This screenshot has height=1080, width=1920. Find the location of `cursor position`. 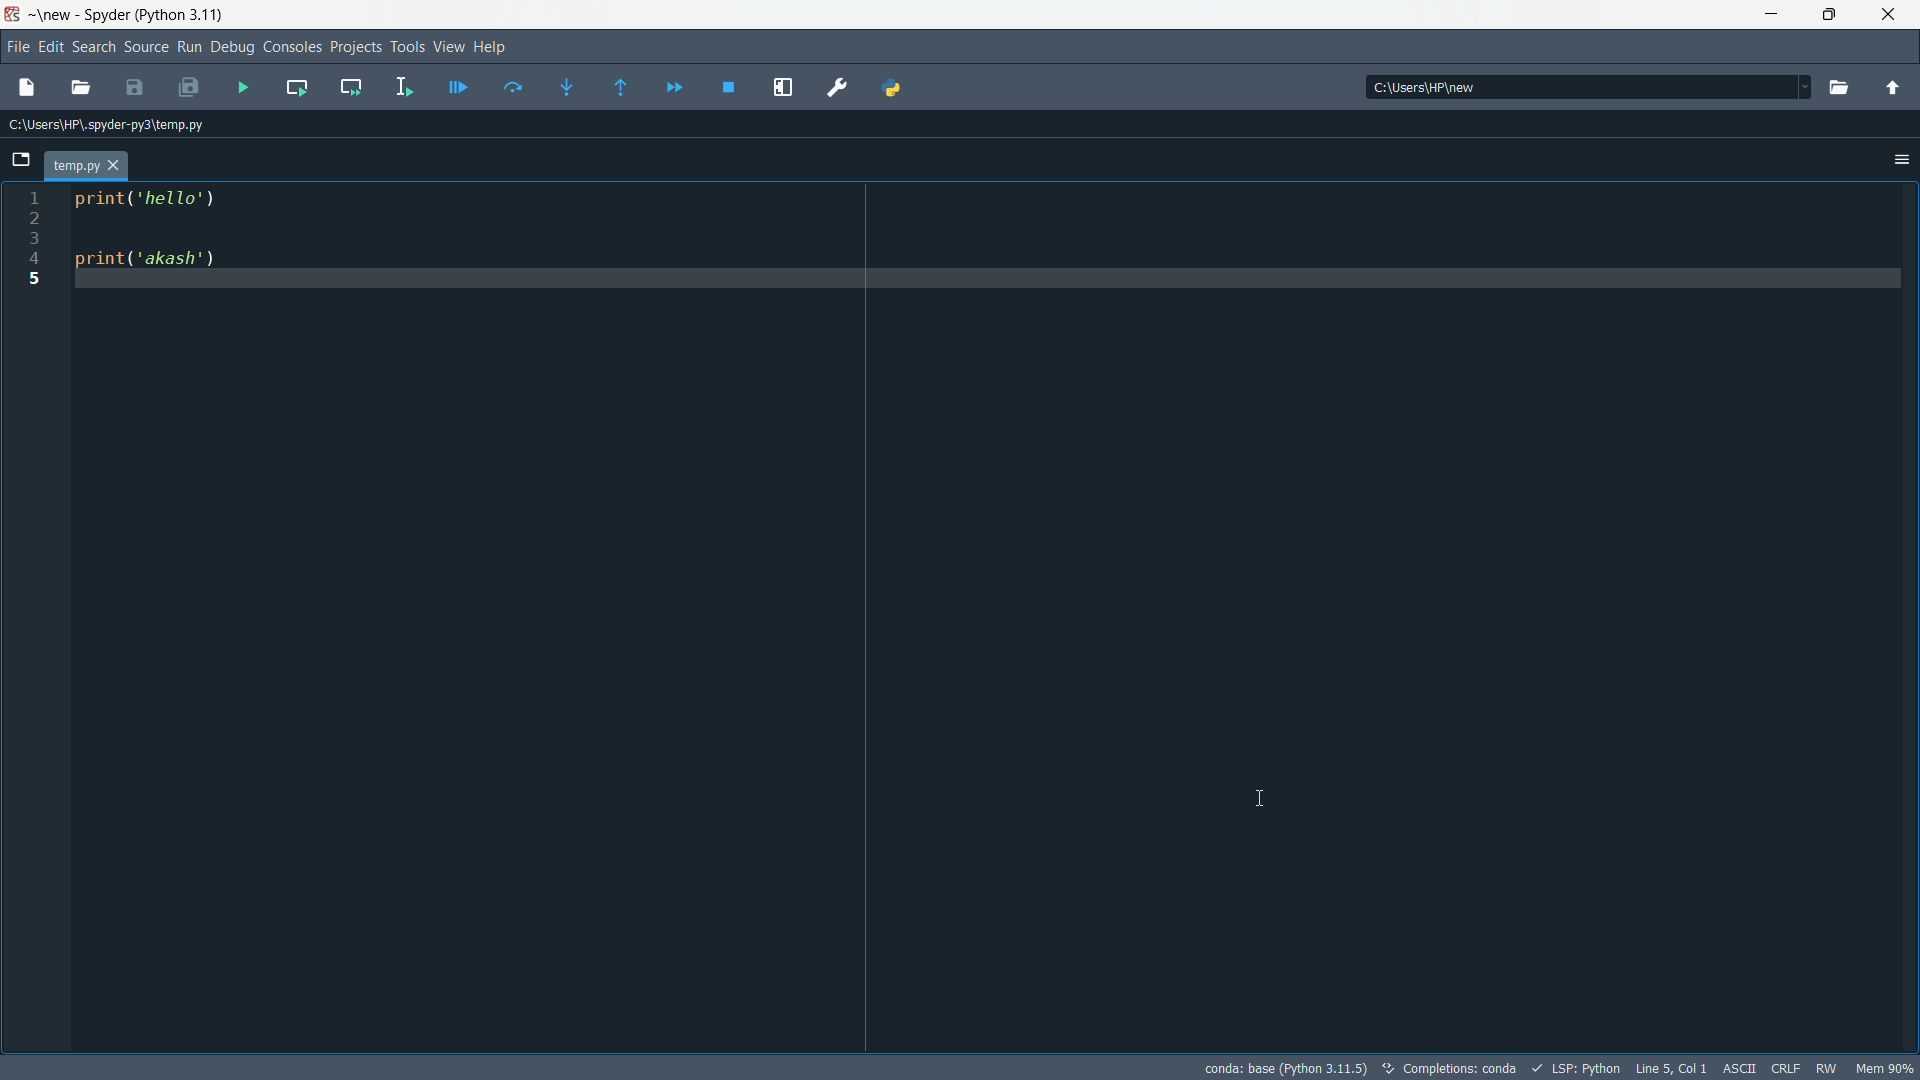

cursor position is located at coordinates (1671, 1068).